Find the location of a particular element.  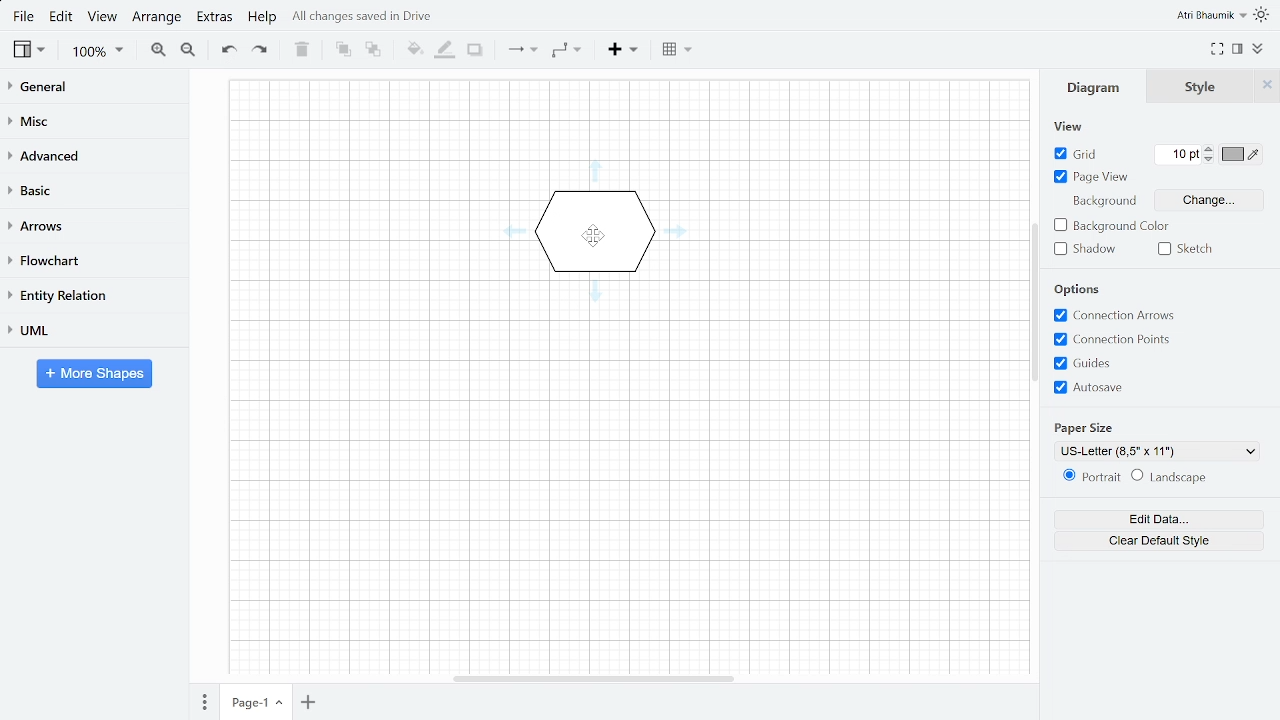

Portrait is located at coordinates (1091, 476).